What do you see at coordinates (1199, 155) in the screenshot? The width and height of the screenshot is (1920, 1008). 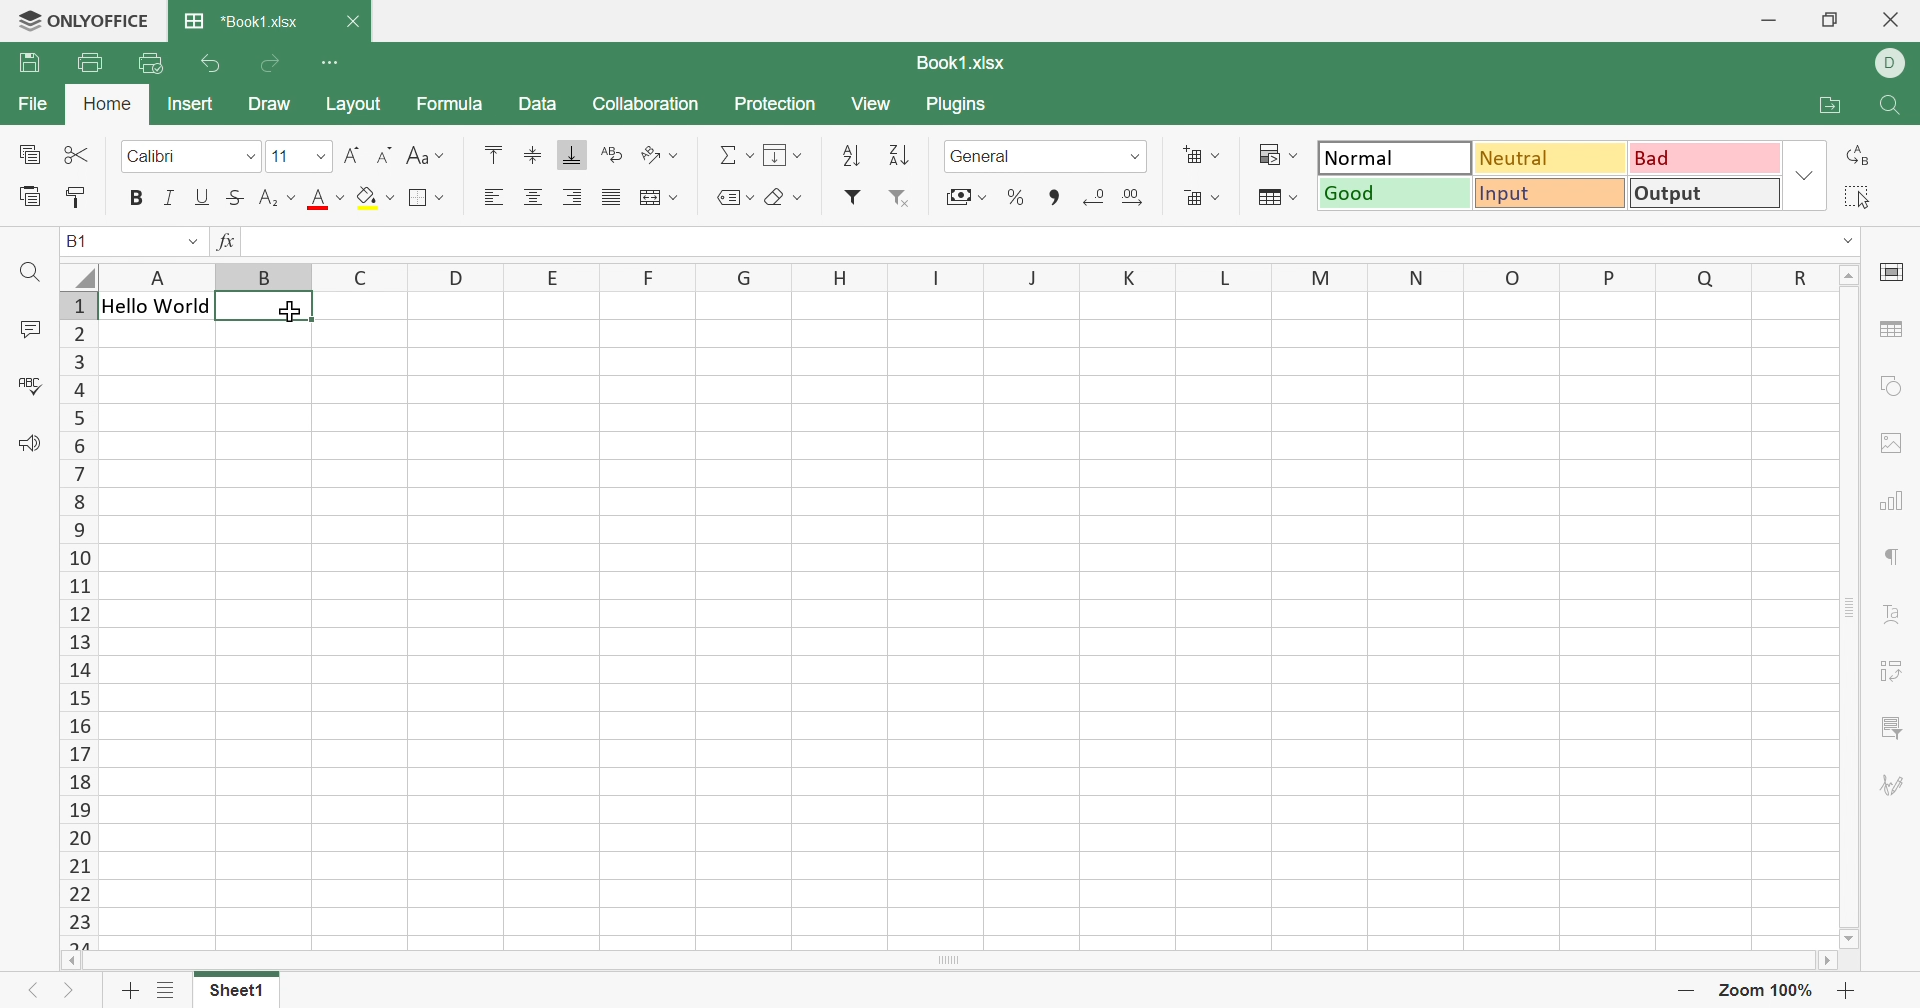 I see `Increase cells` at bounding box center [1199, 155].